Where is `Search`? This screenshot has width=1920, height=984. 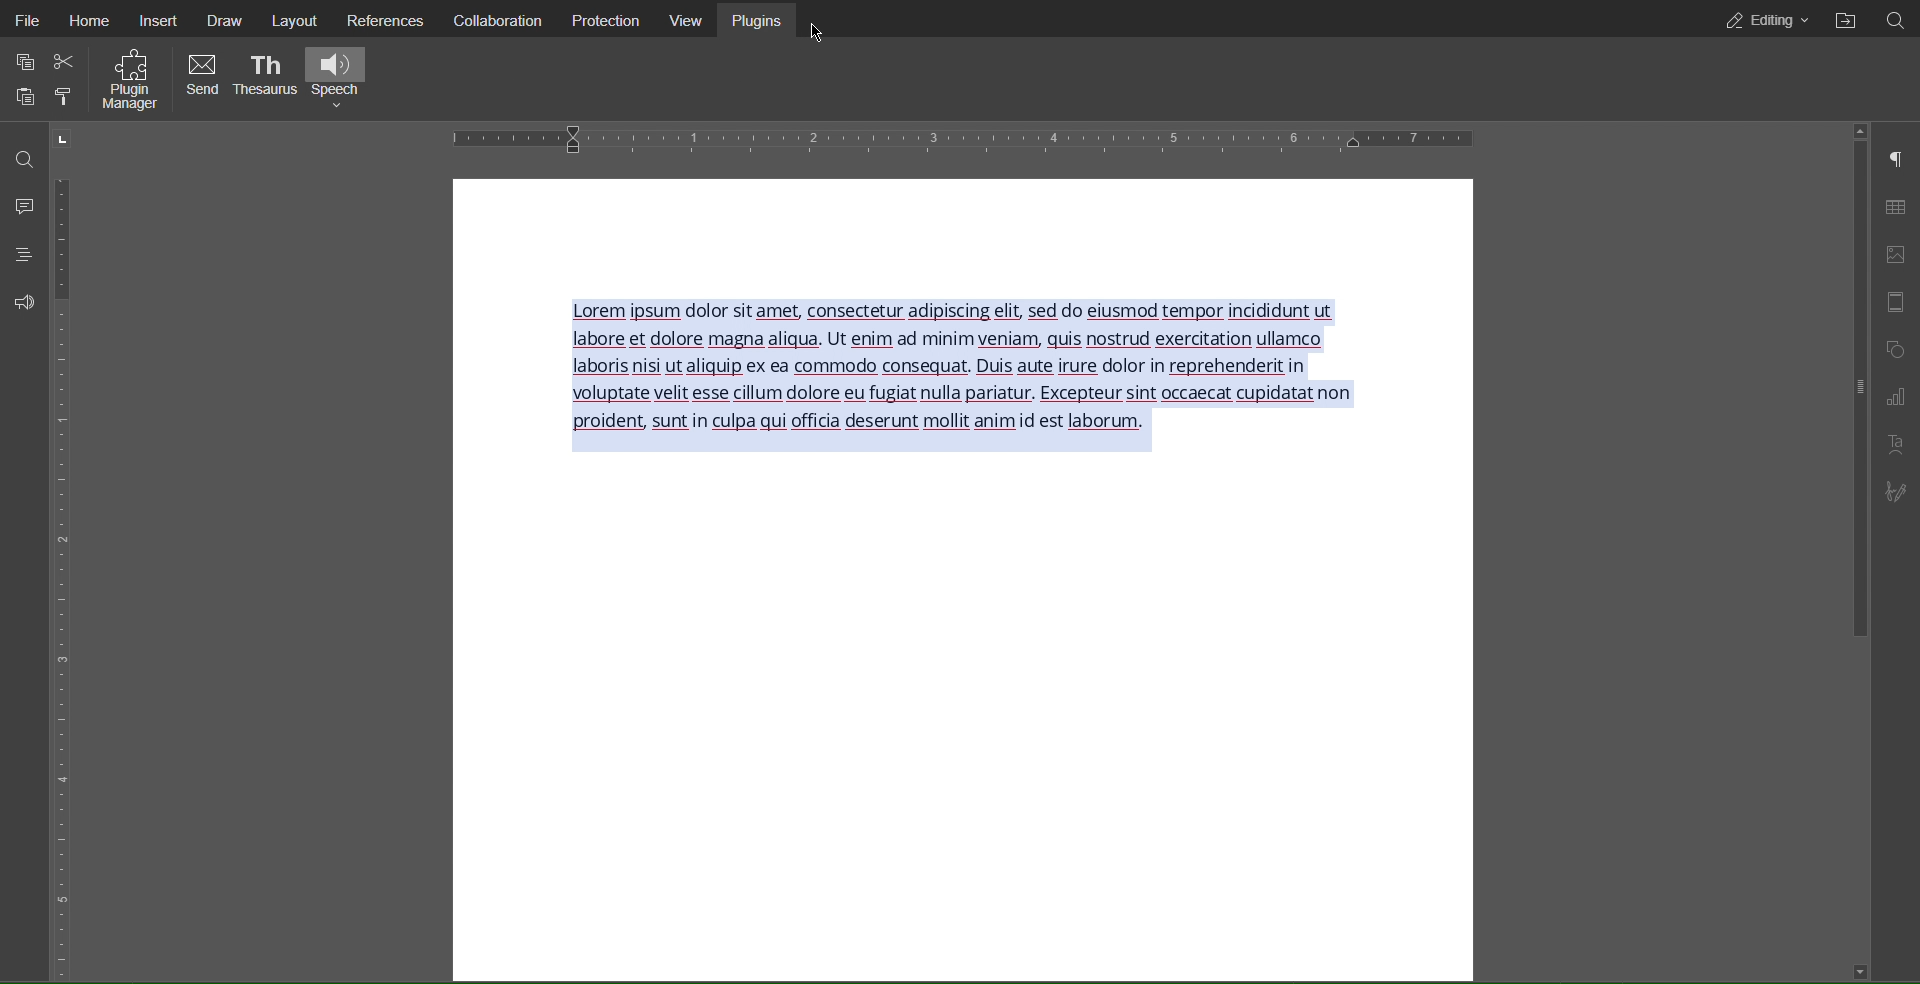 Search is located at coordinates (1902, 19).